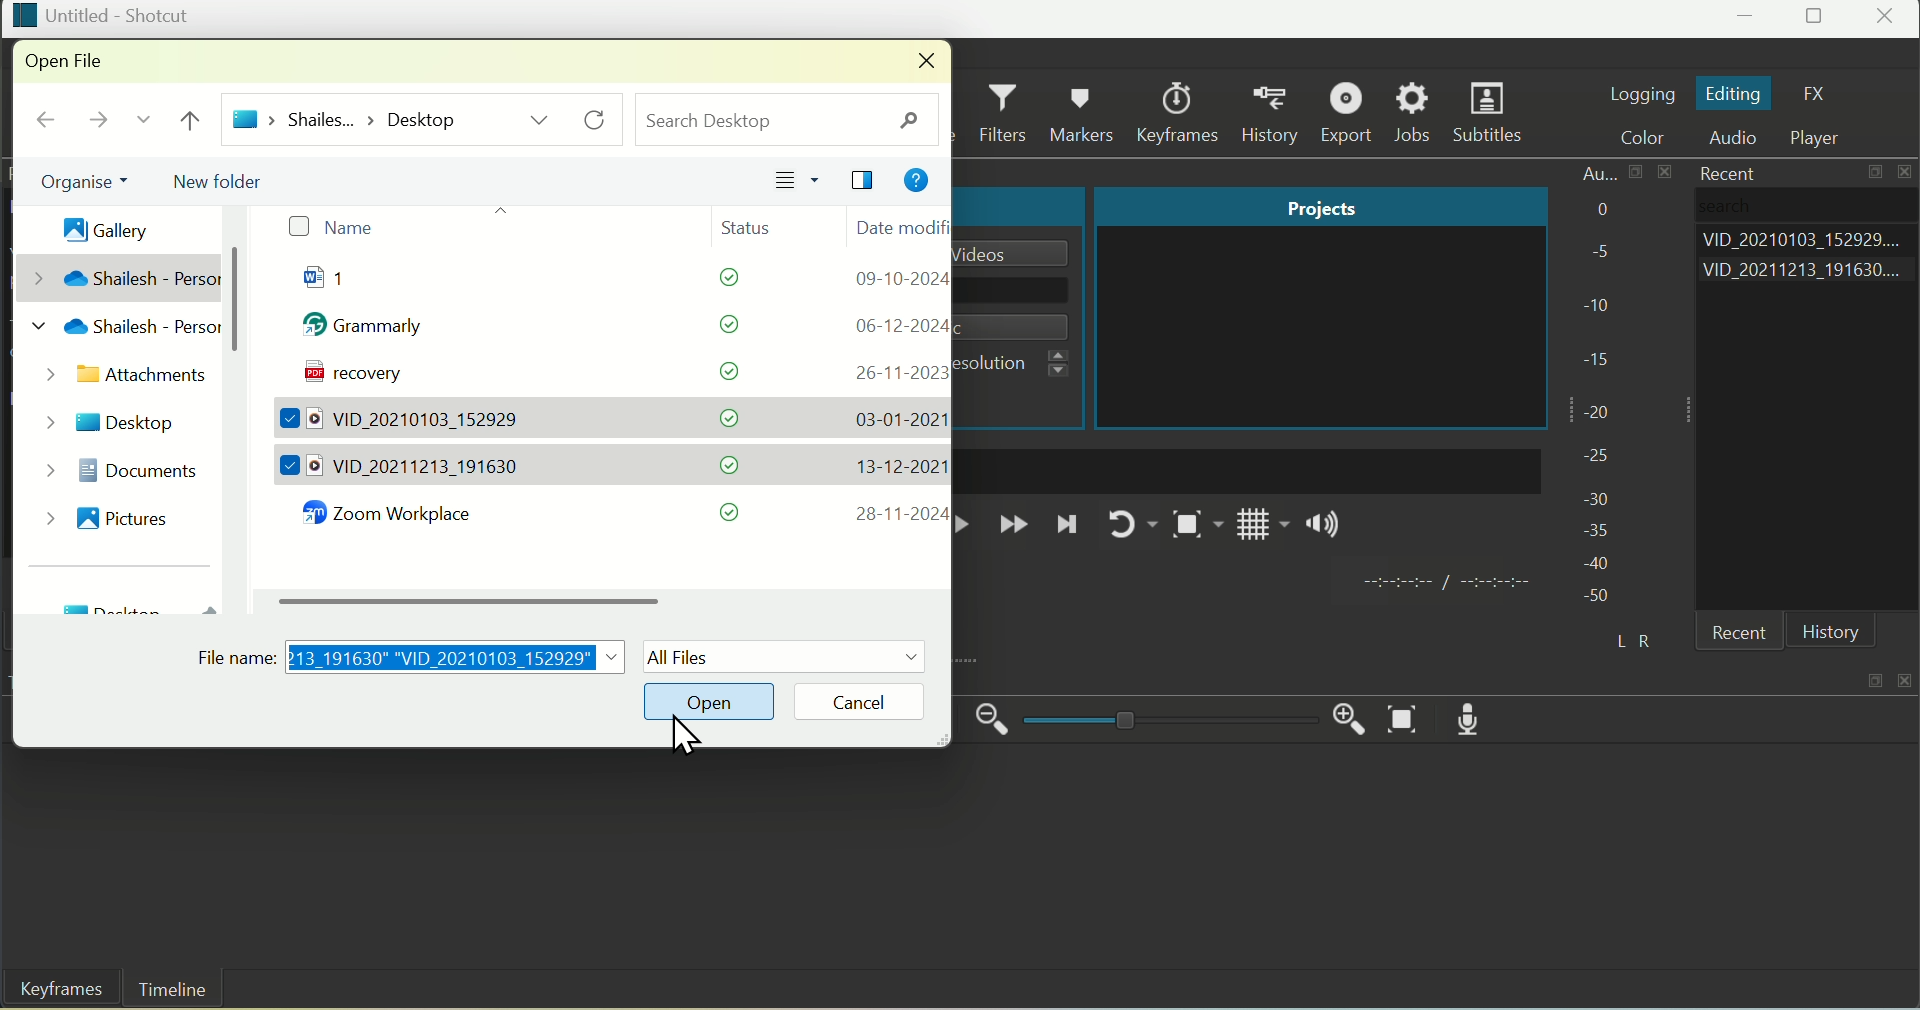 The width and height of the screenshot is (1920, 1010). Describe the element at coordinates (1819, 94) in the screenshot. I see `` at that location.